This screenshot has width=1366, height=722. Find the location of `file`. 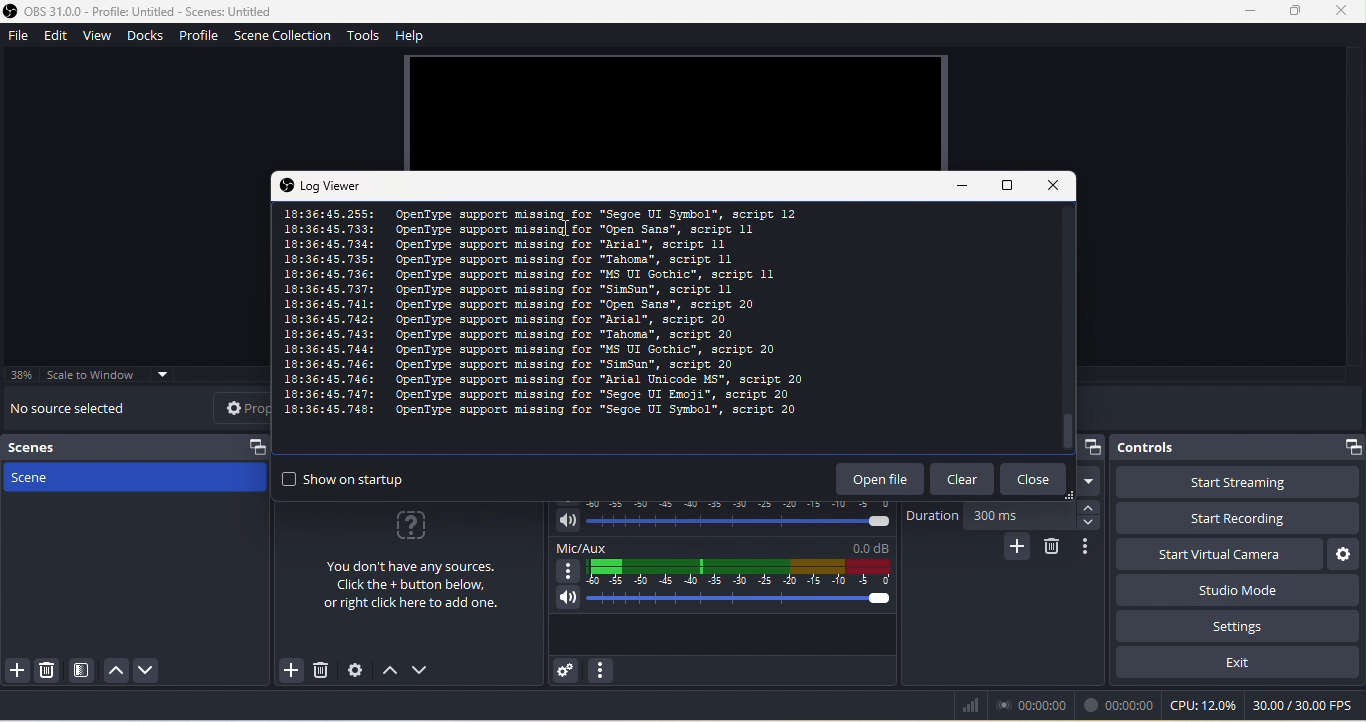

file is located at coordinates (20, 36).